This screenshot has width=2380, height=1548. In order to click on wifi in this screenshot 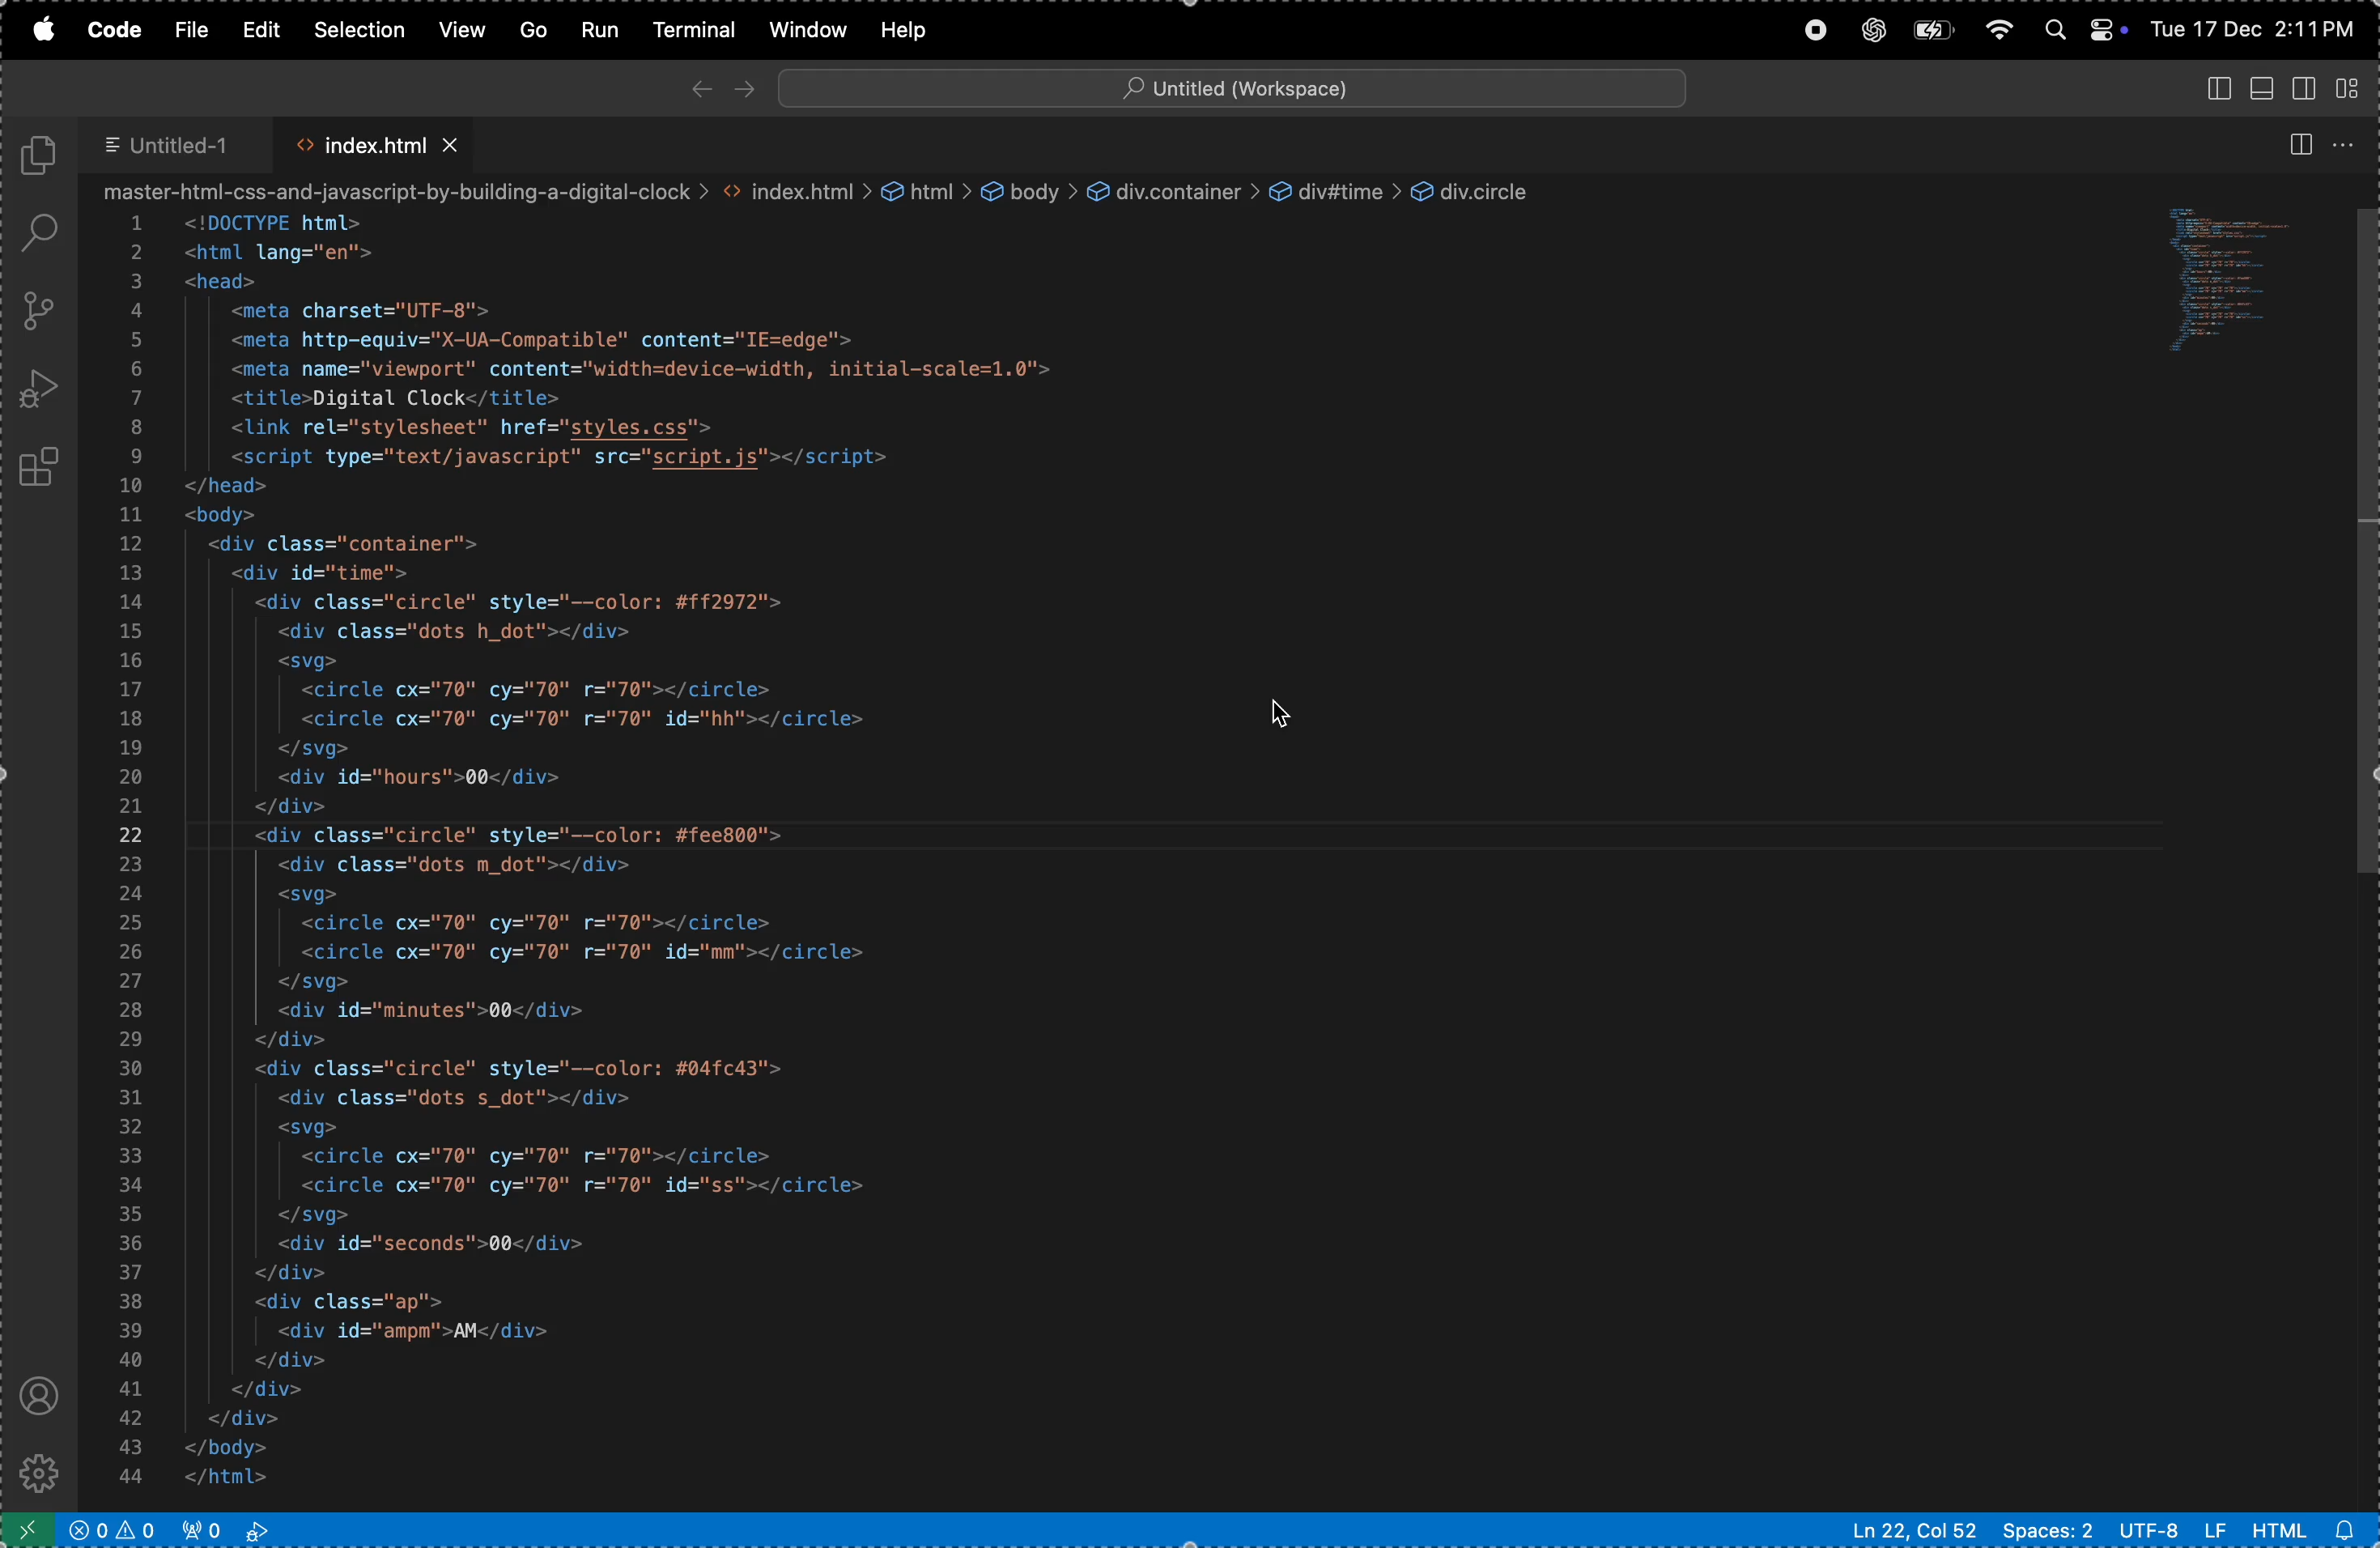, I will do `click(1995, 24)`.